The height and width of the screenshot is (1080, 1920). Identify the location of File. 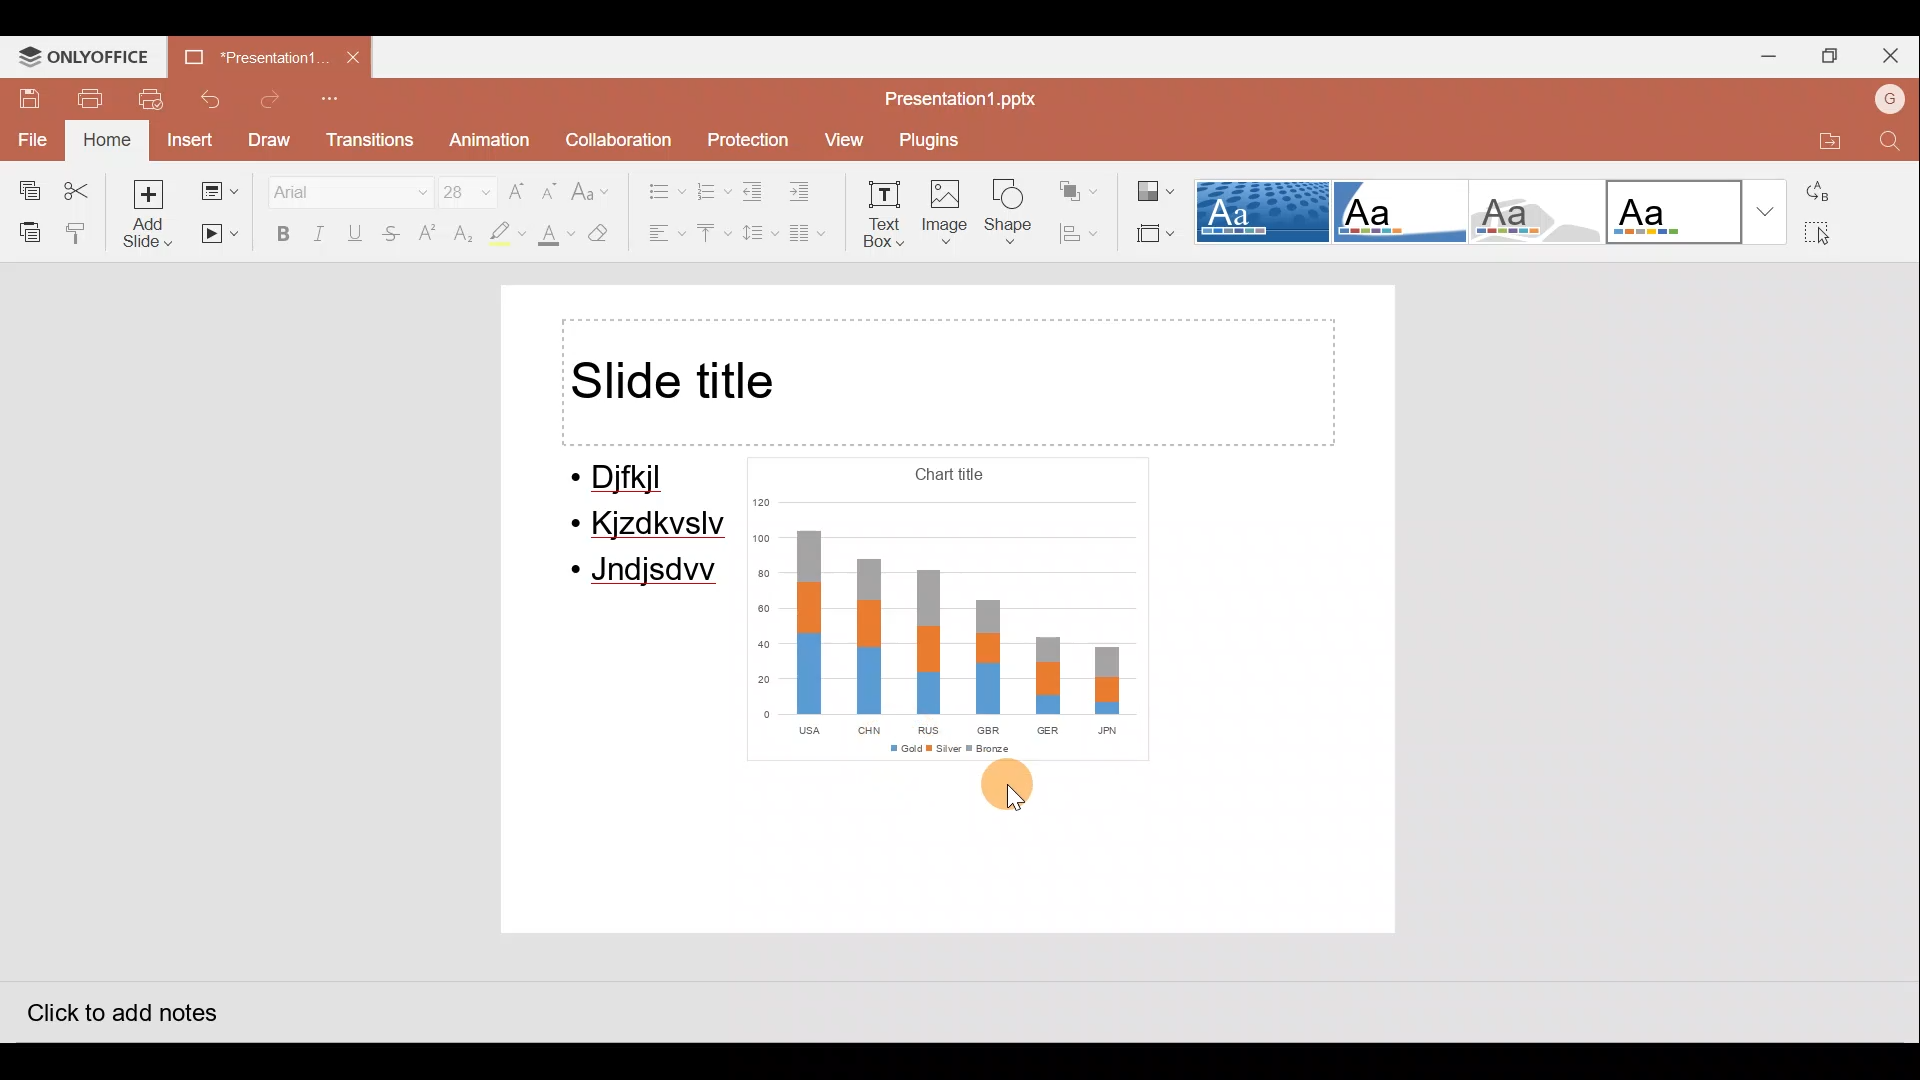
(30, 137).